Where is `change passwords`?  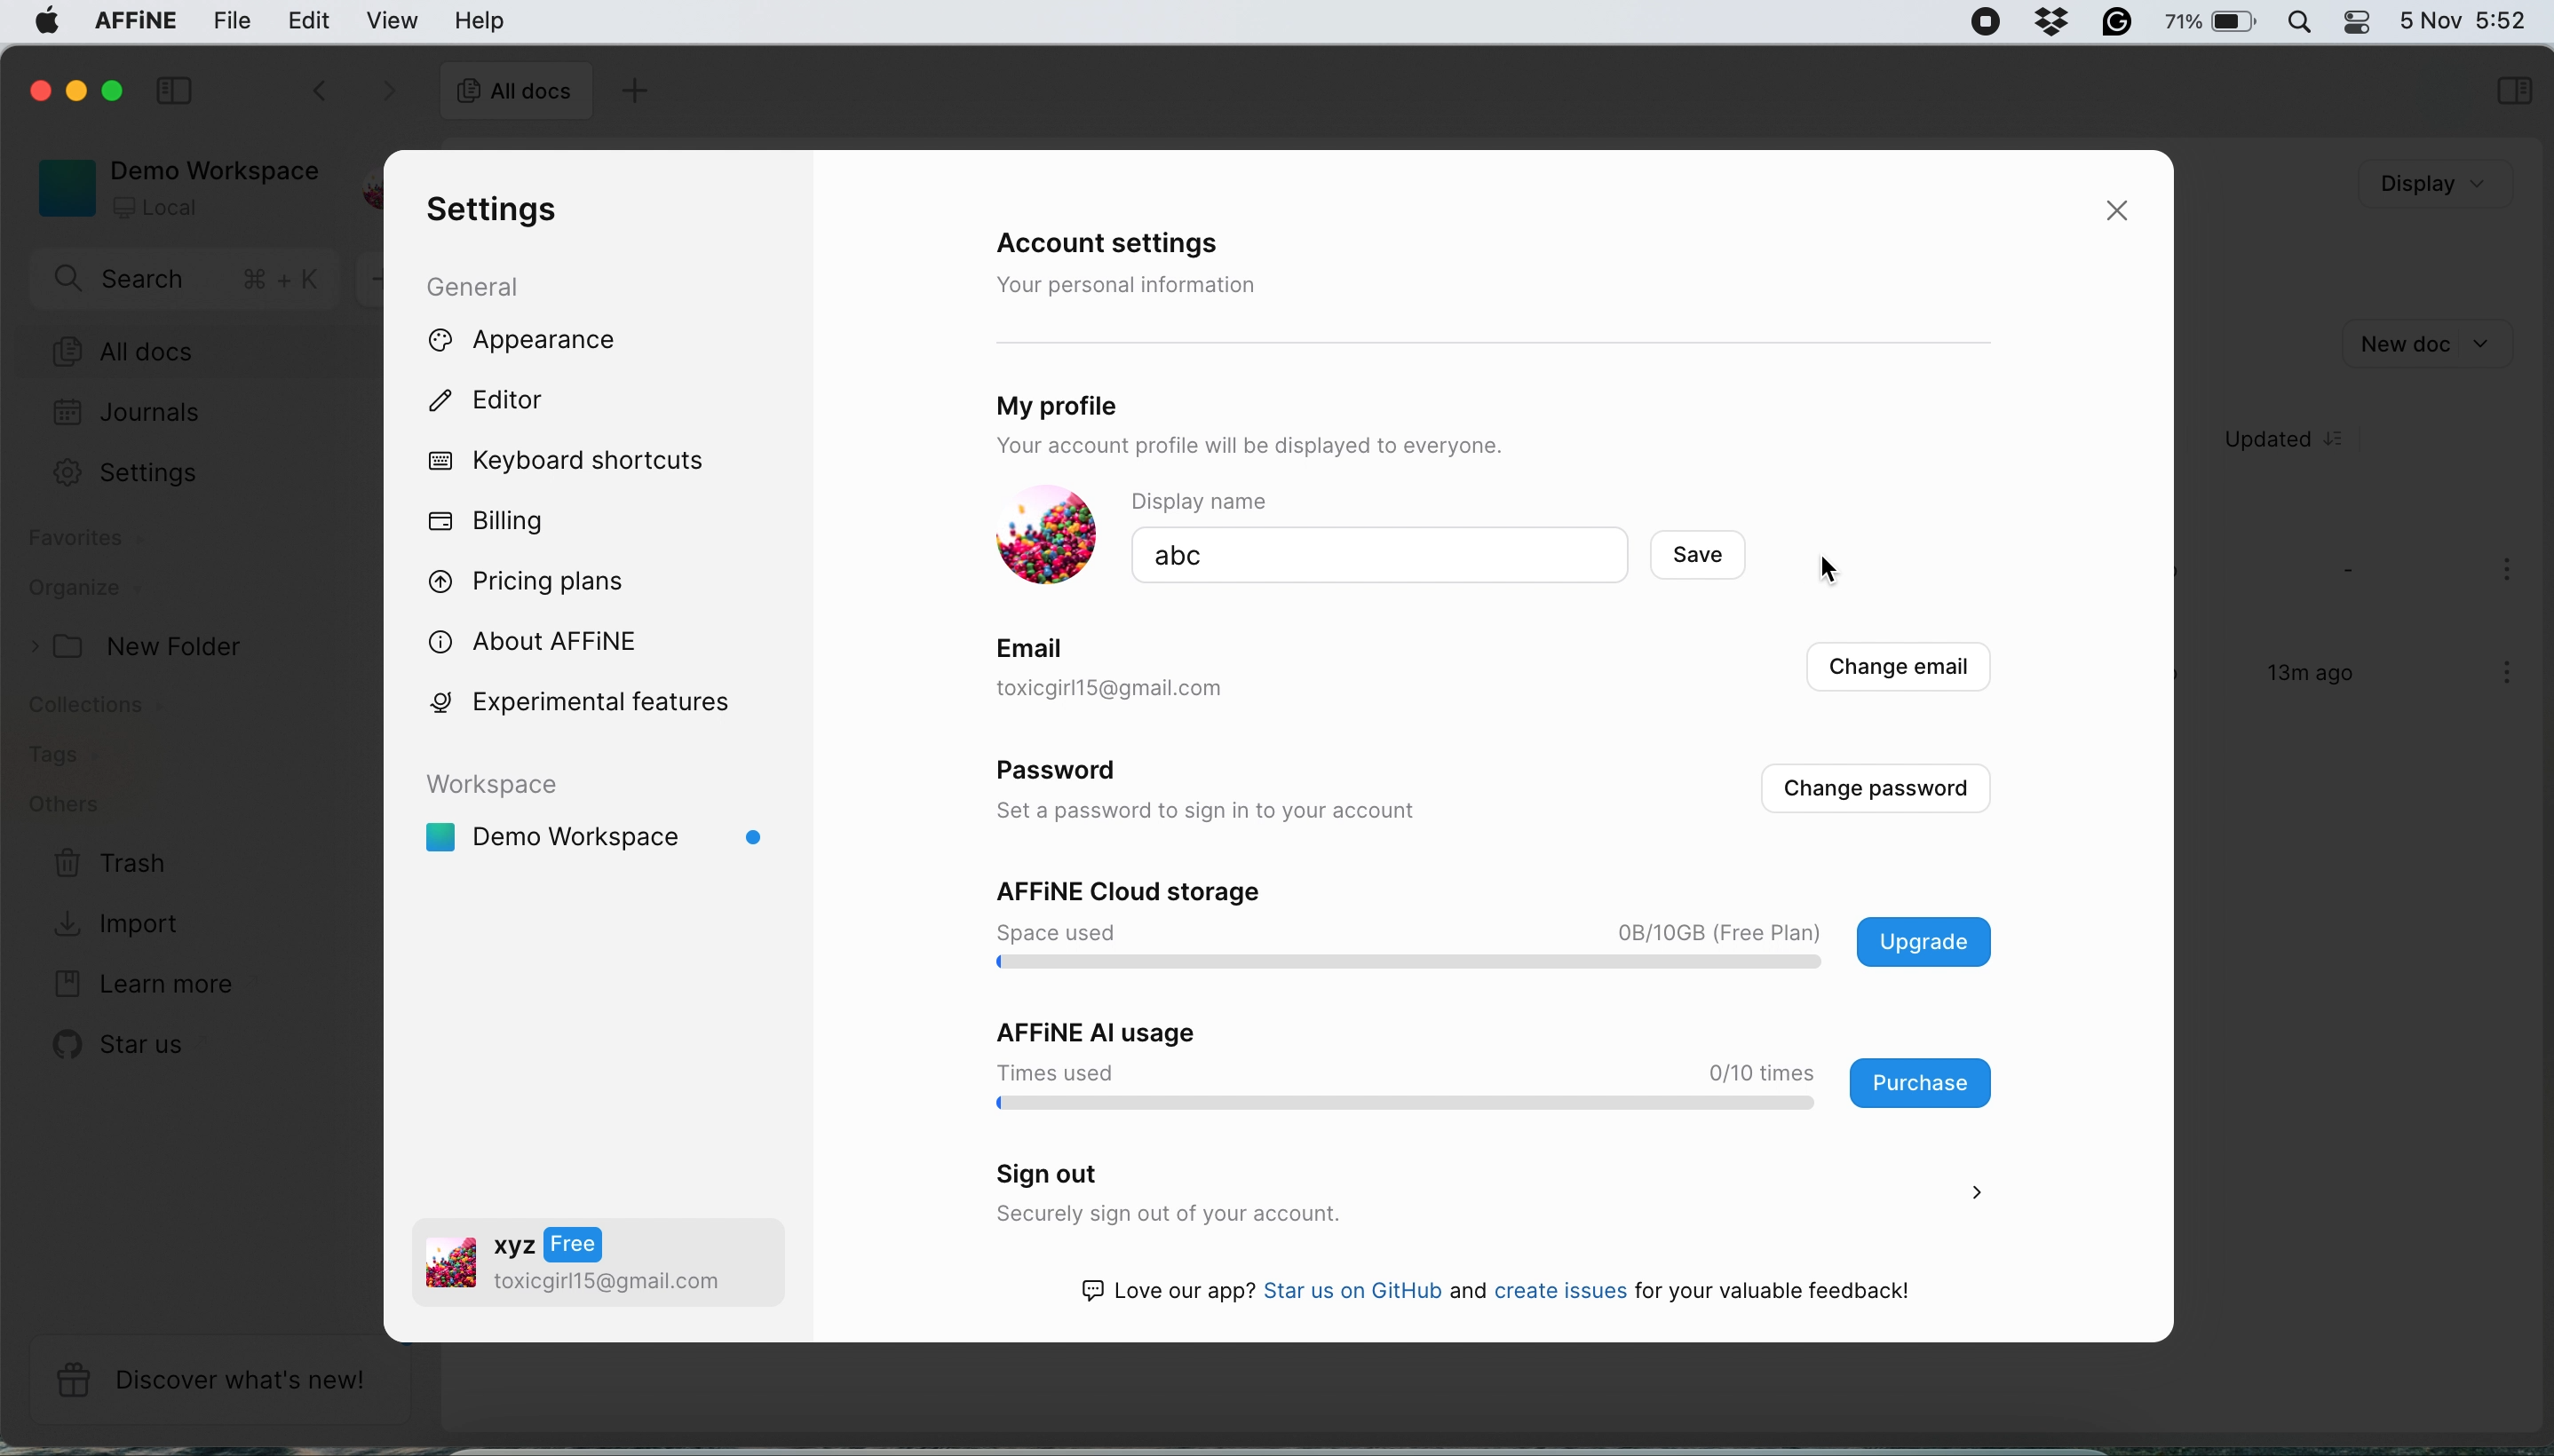
change passwords is located at coordinates (1875, 789).